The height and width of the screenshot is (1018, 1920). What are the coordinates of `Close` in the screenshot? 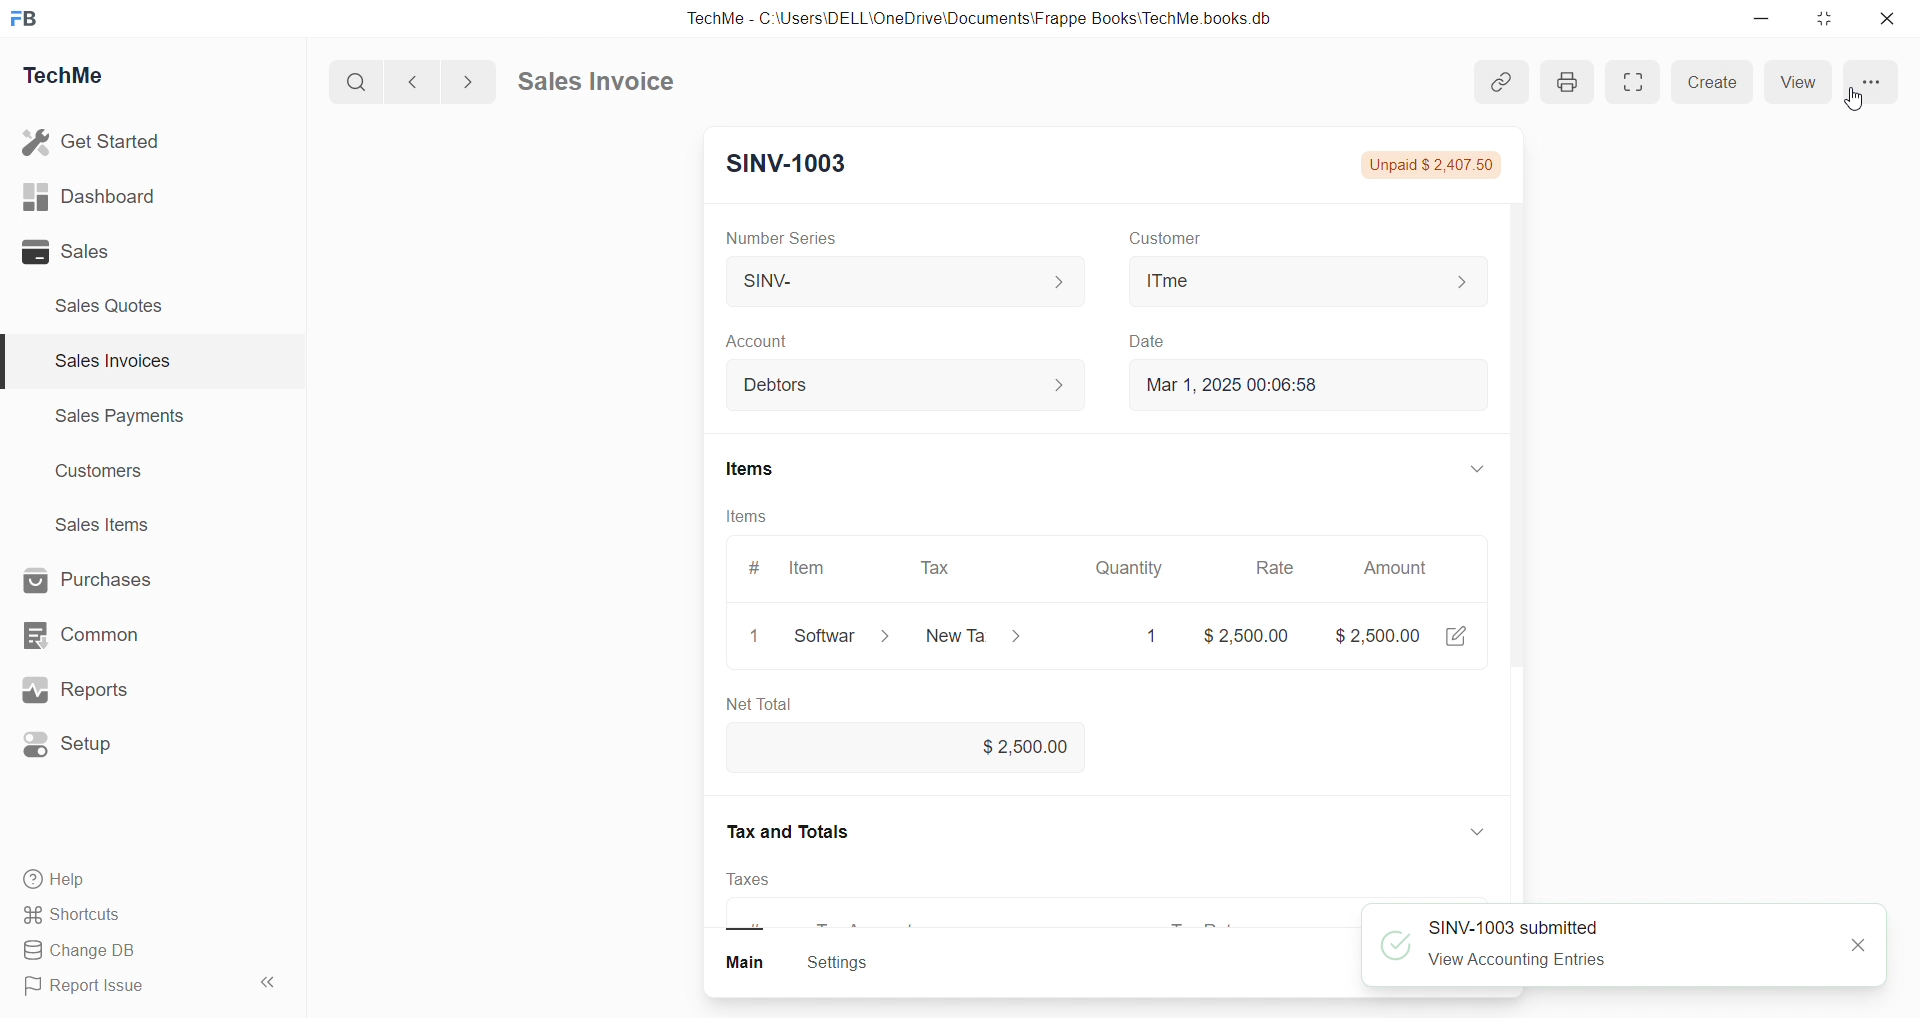 It's located at (1892, 23).